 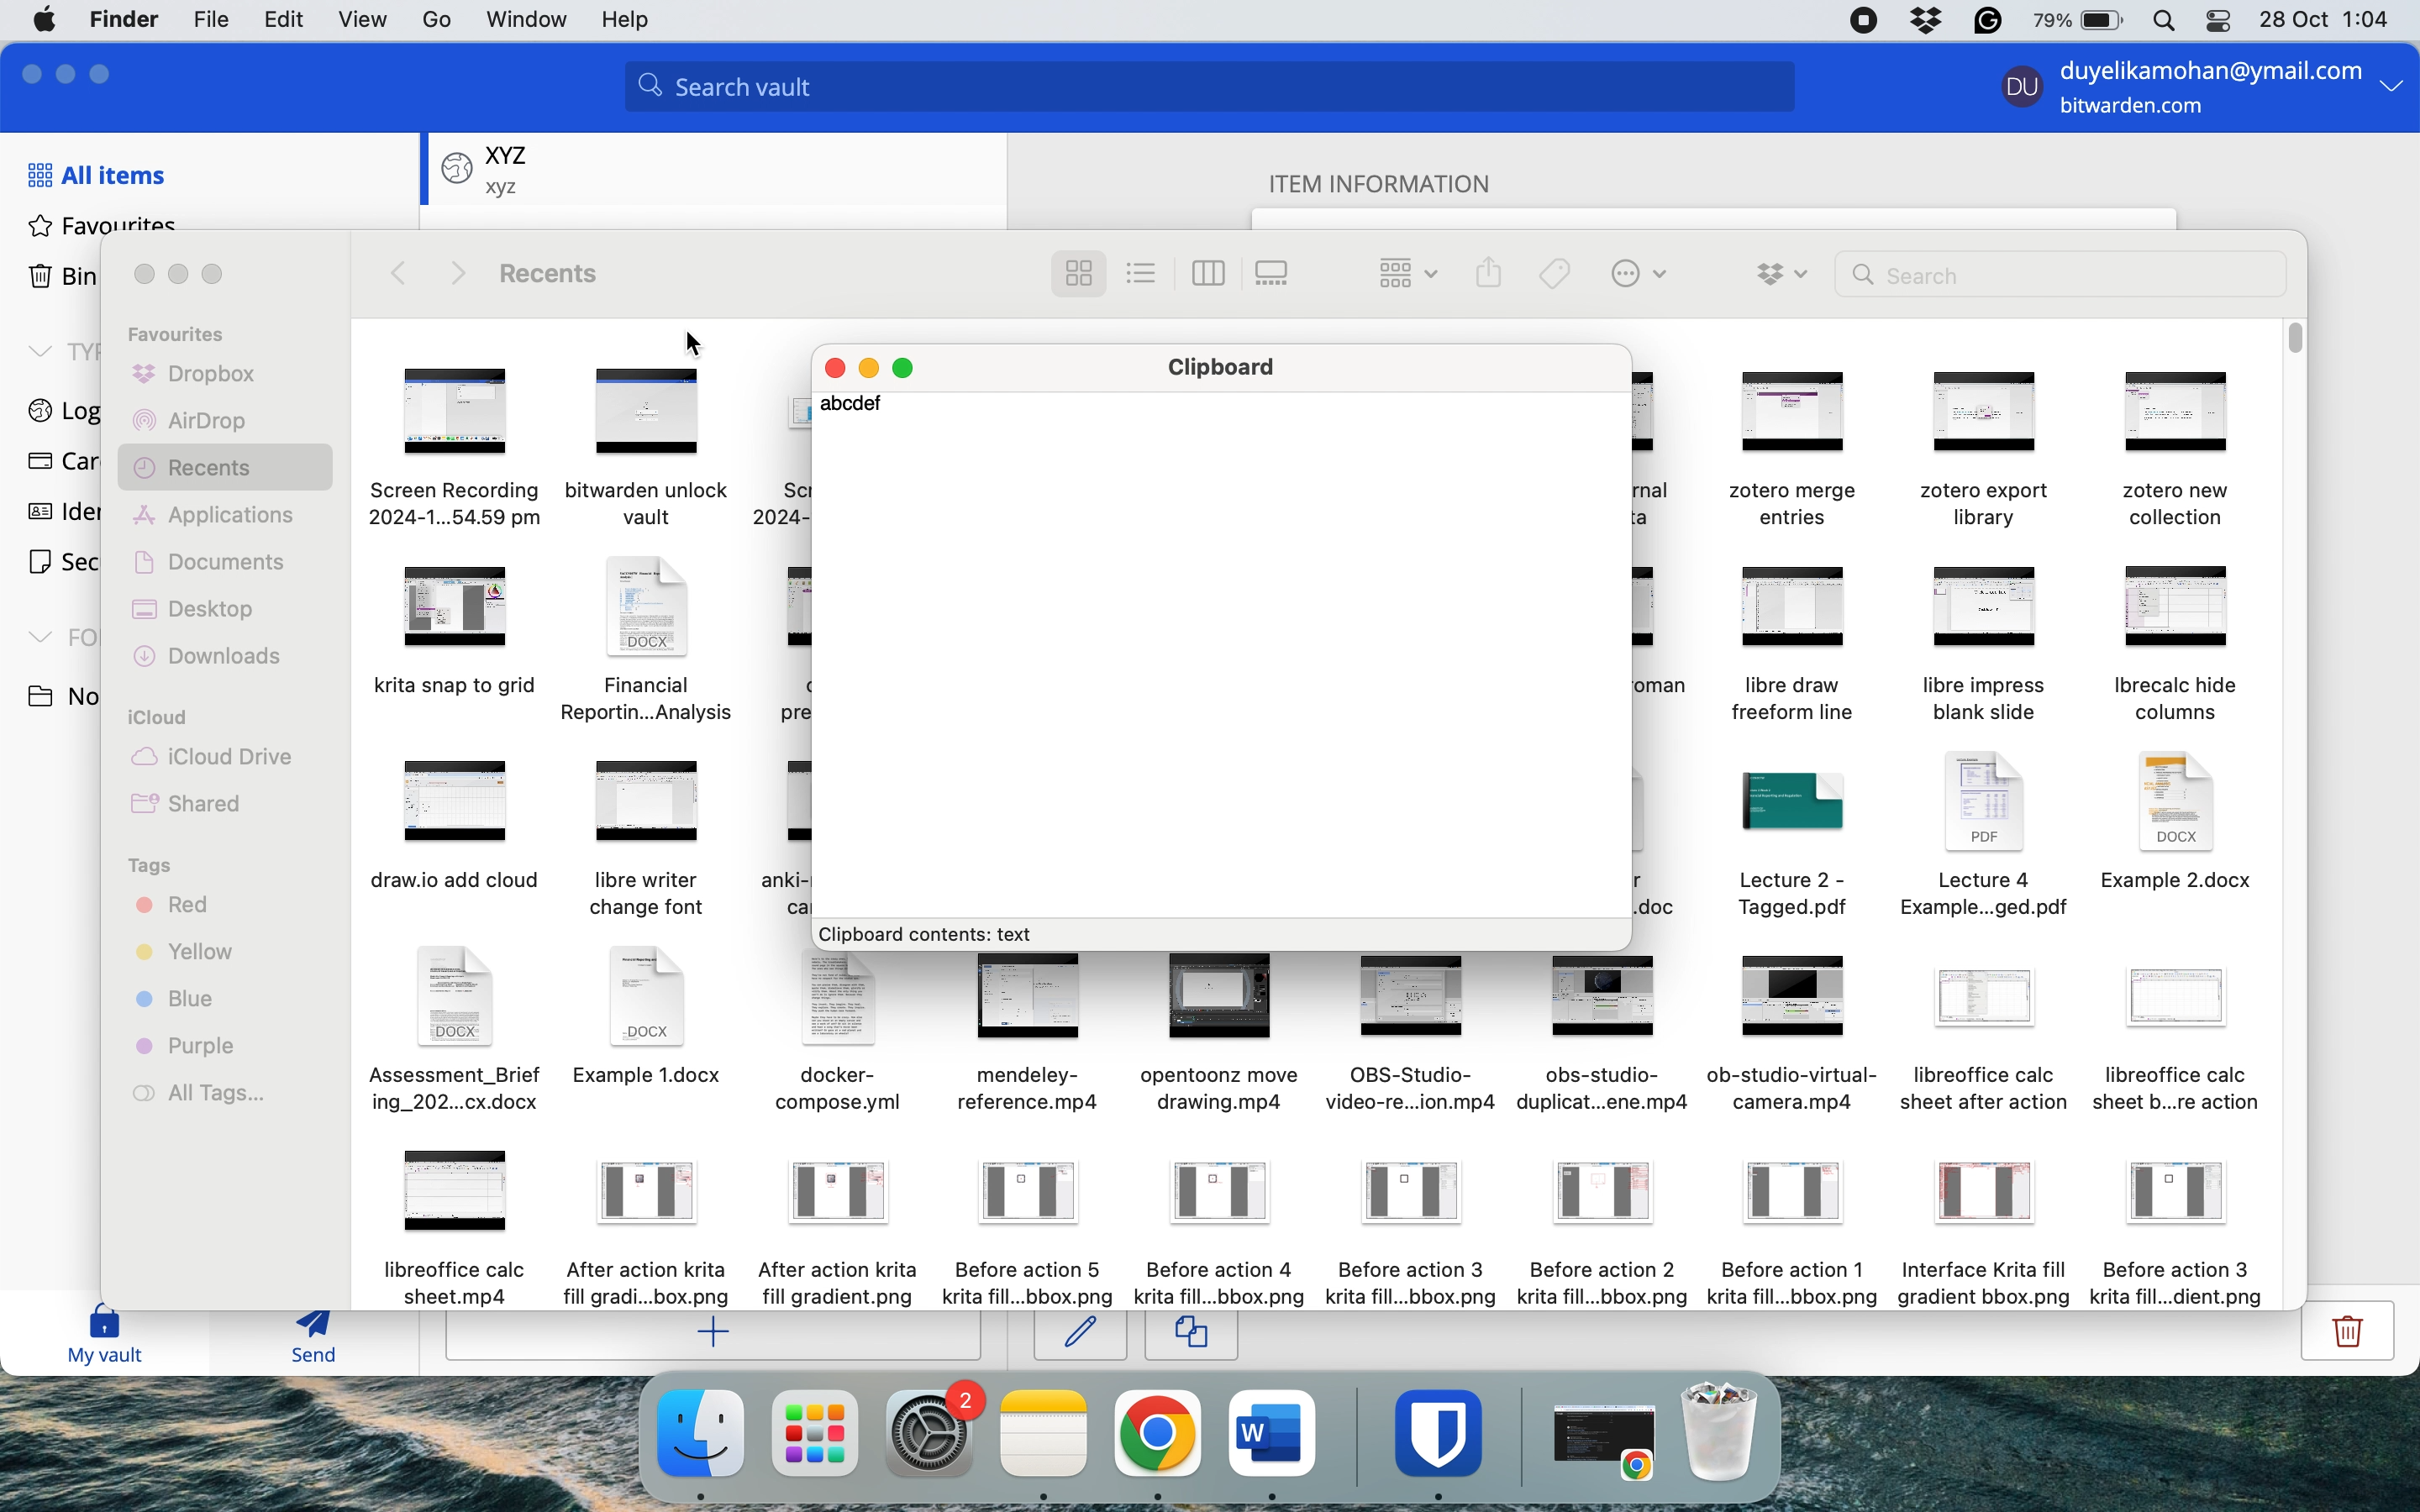 What do you see at coordinates (1445, 1432) in the screenshot?
I see `bitwarden` at bounding box center [1445, 1432].